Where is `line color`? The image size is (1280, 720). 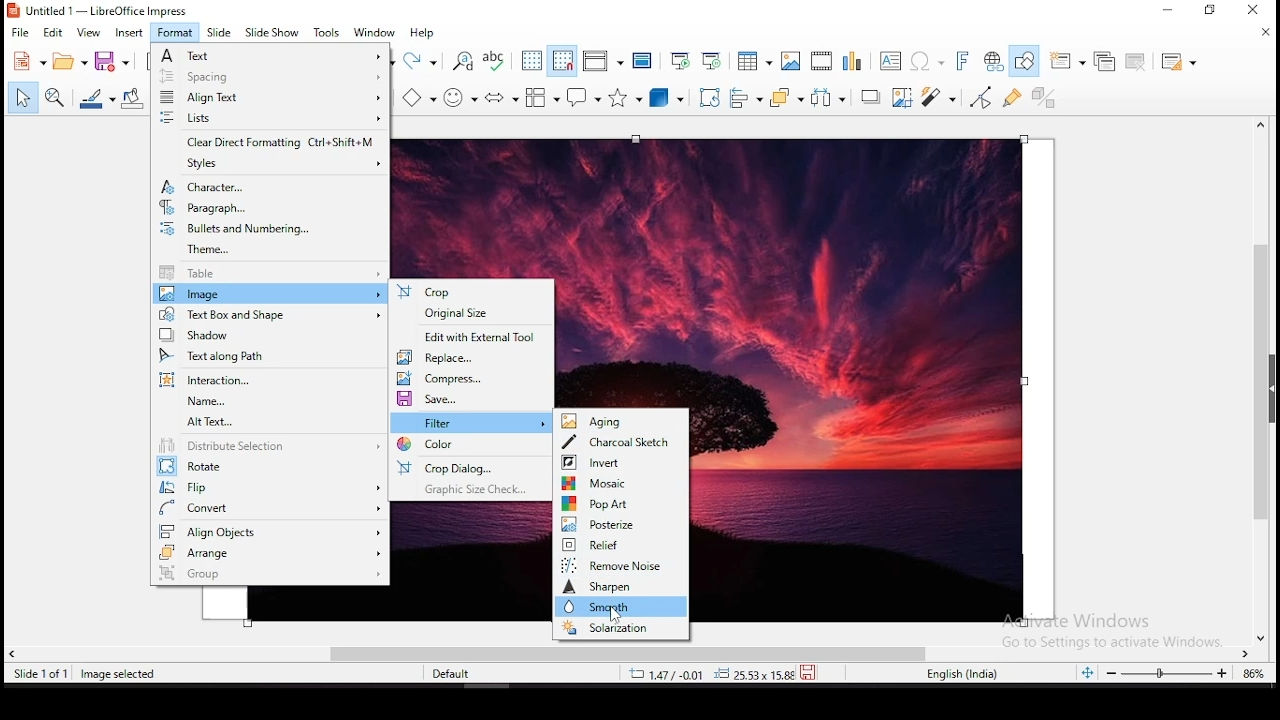
line color is located at coordinates (97, 97).